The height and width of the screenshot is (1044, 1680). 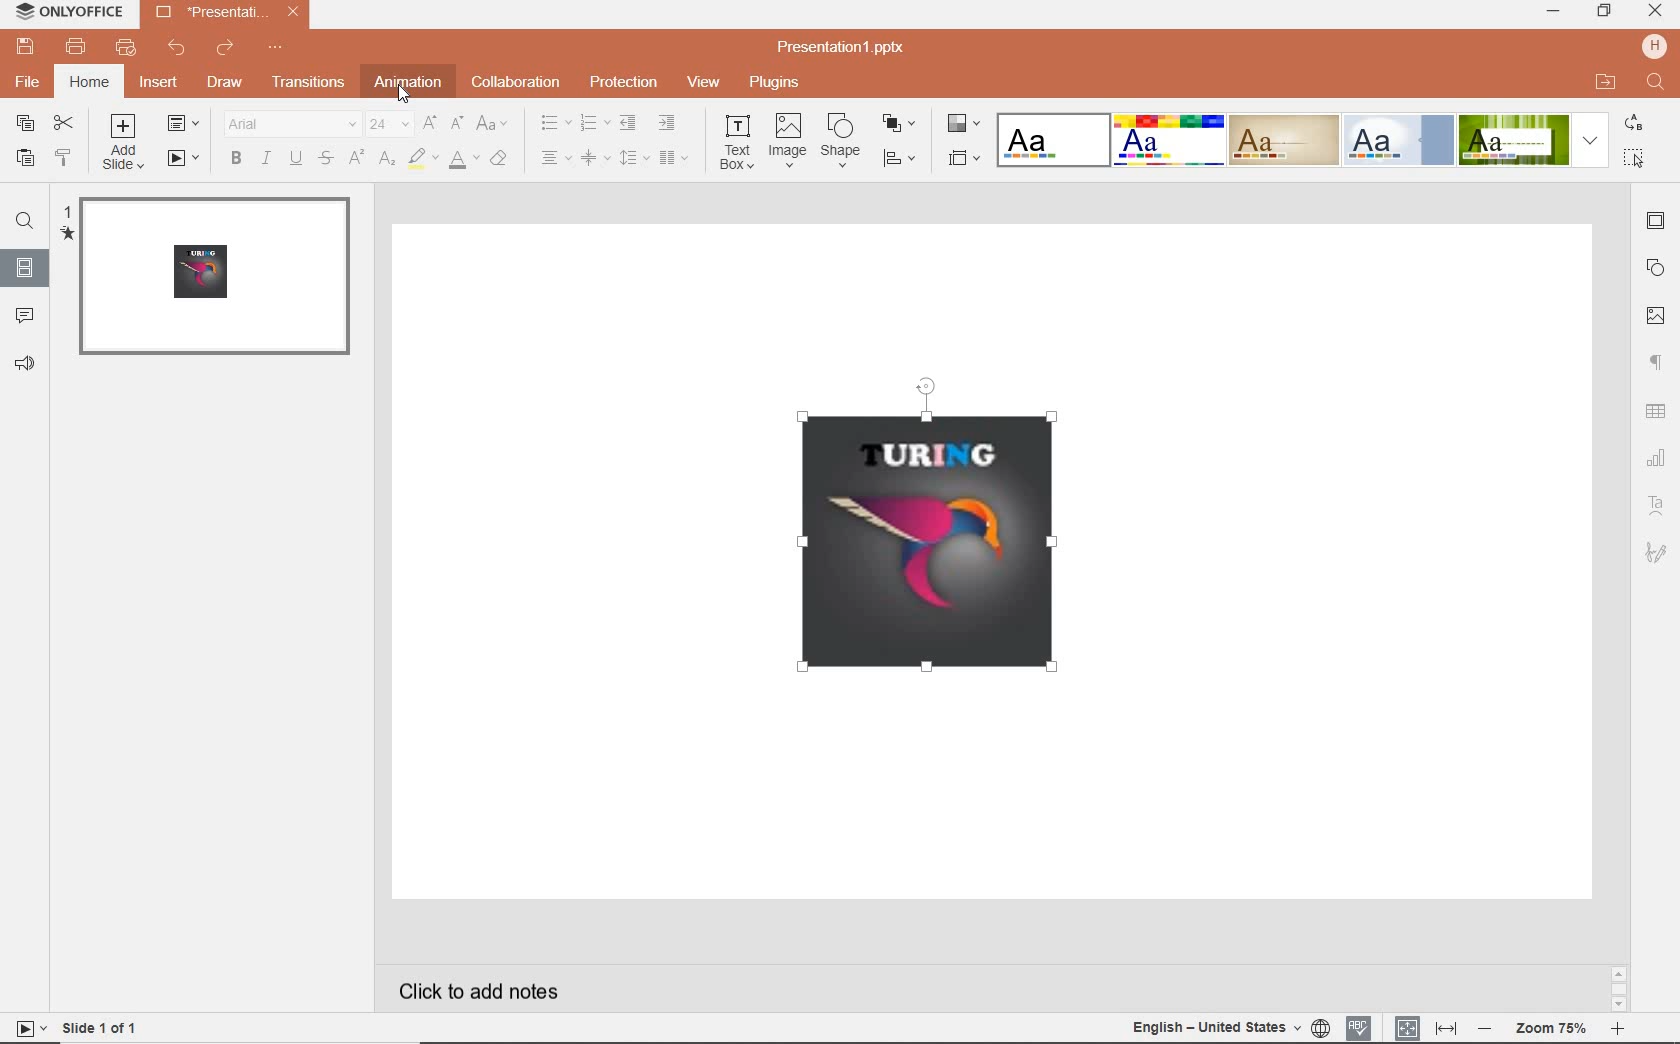 I want to click on increase indent, so click(x=671, y=122).